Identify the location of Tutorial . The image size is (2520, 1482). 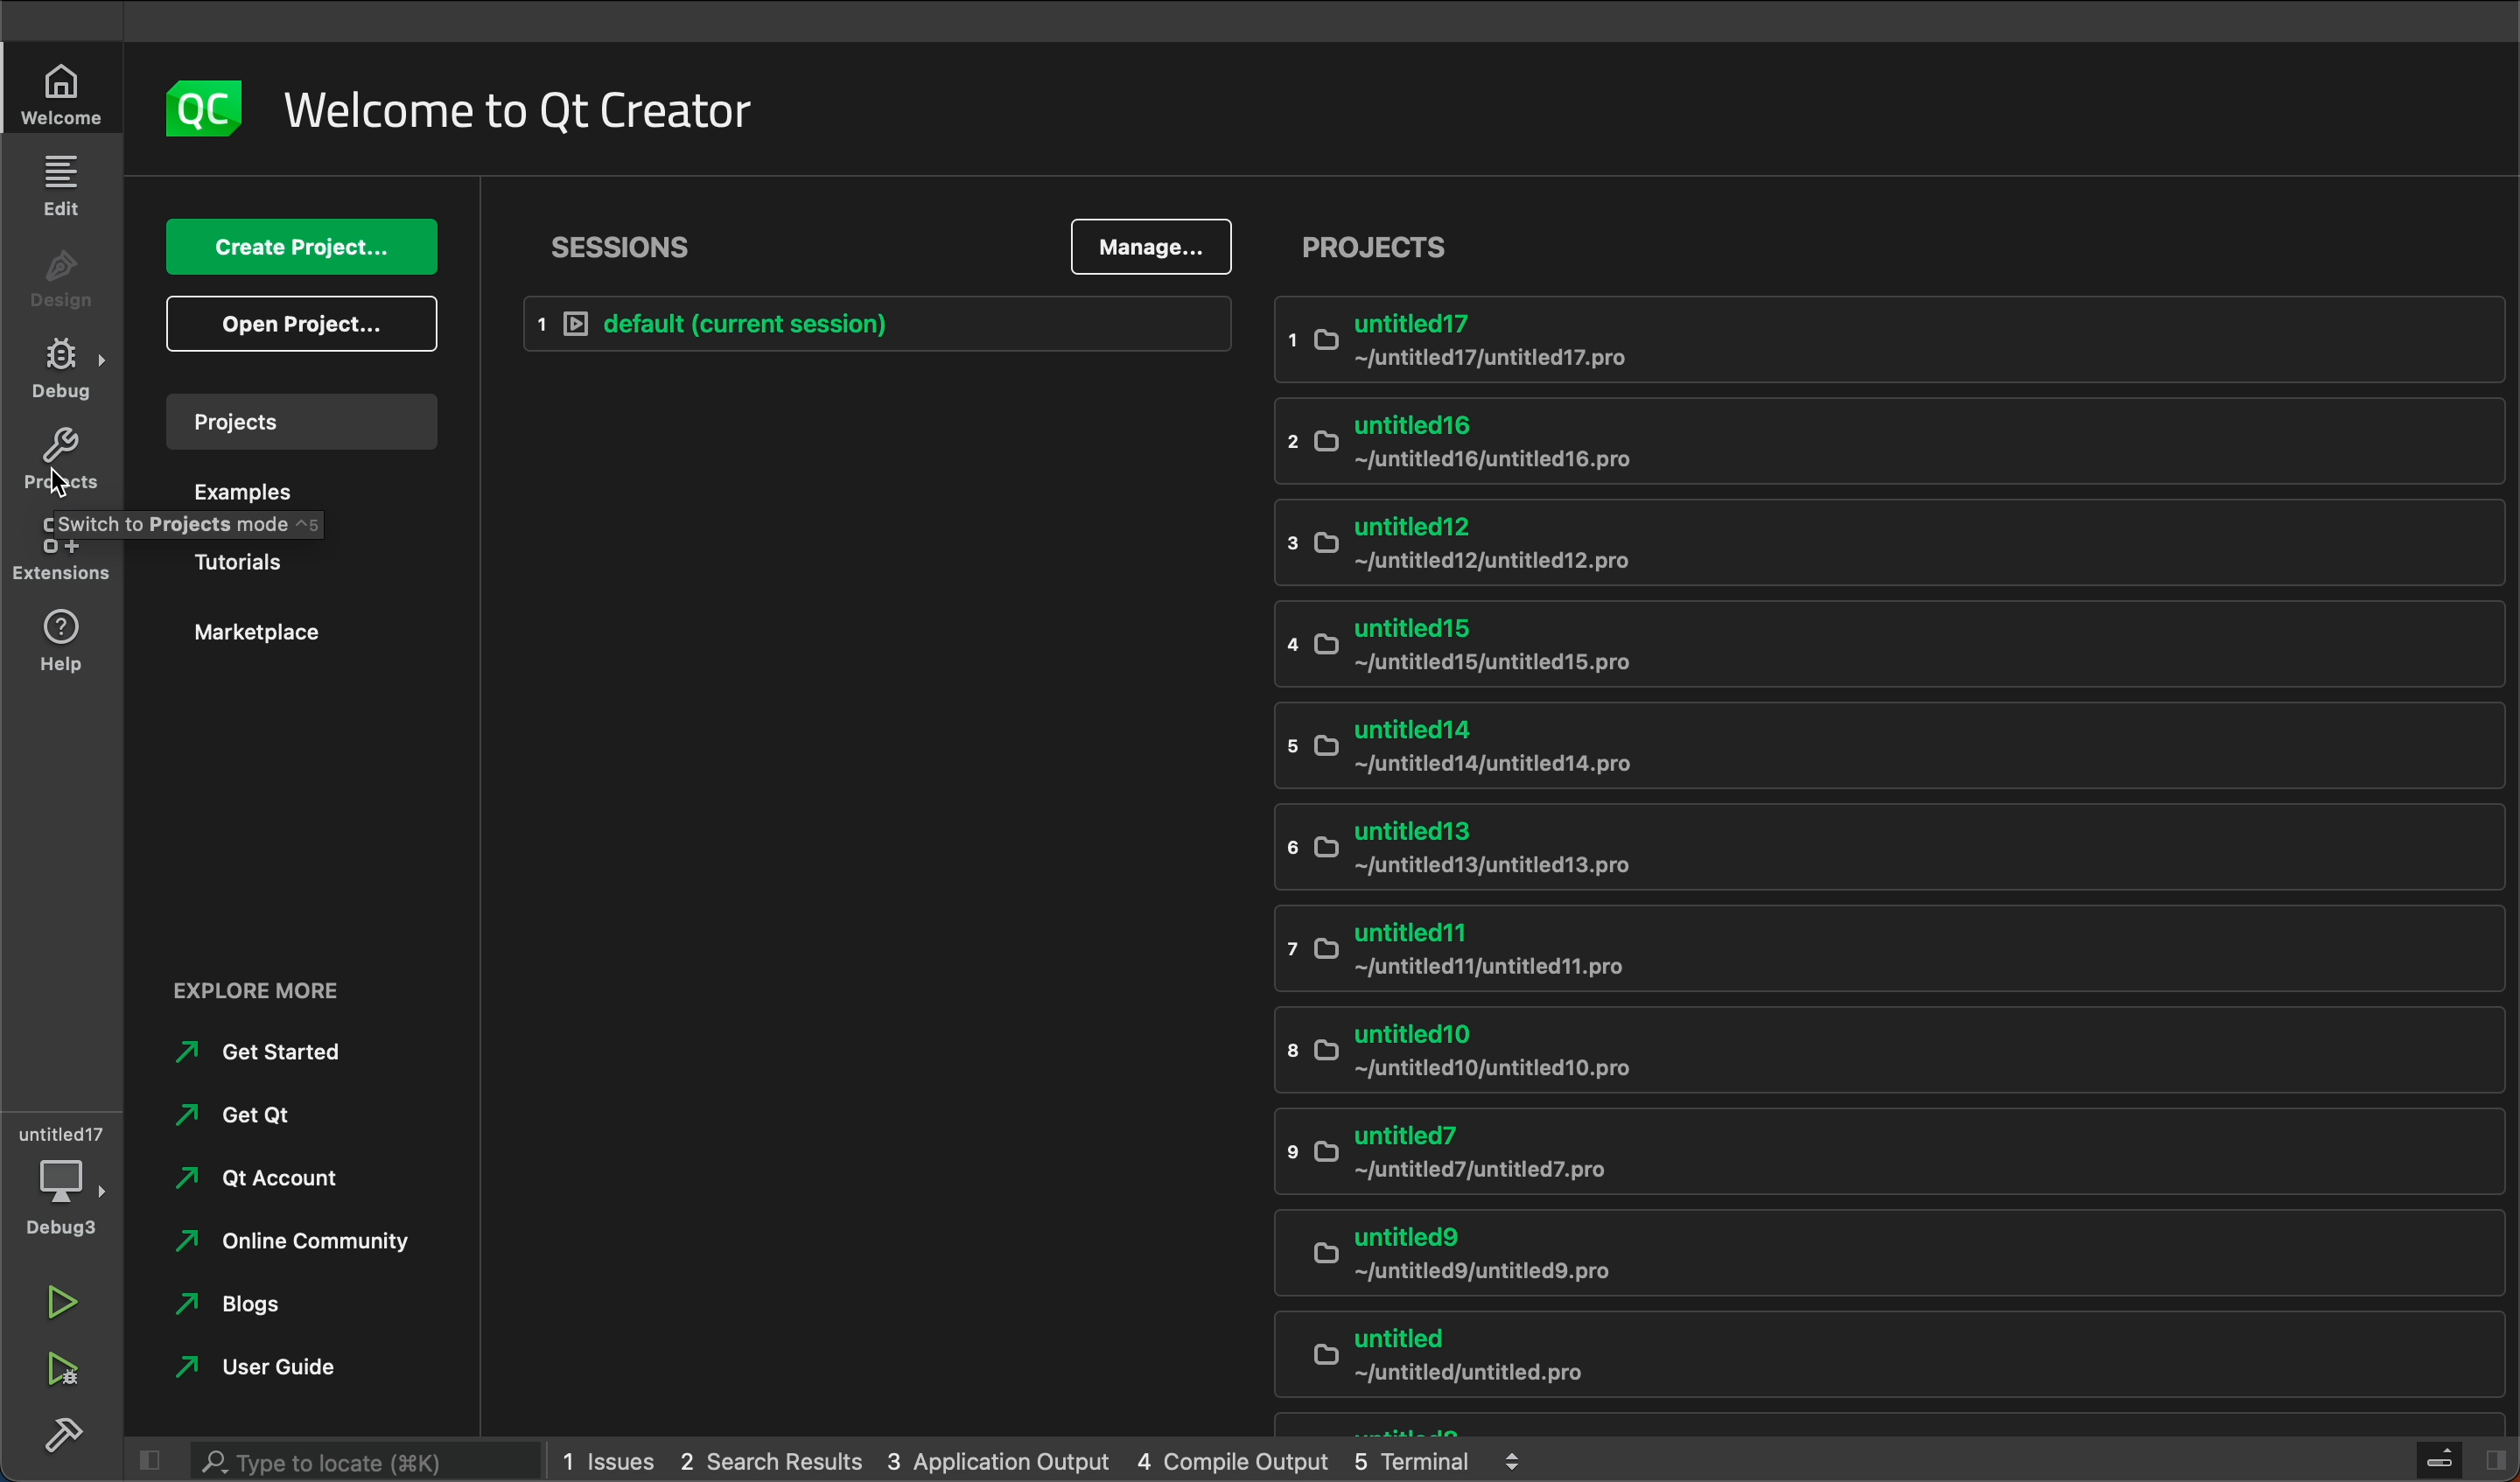
(290, 563).